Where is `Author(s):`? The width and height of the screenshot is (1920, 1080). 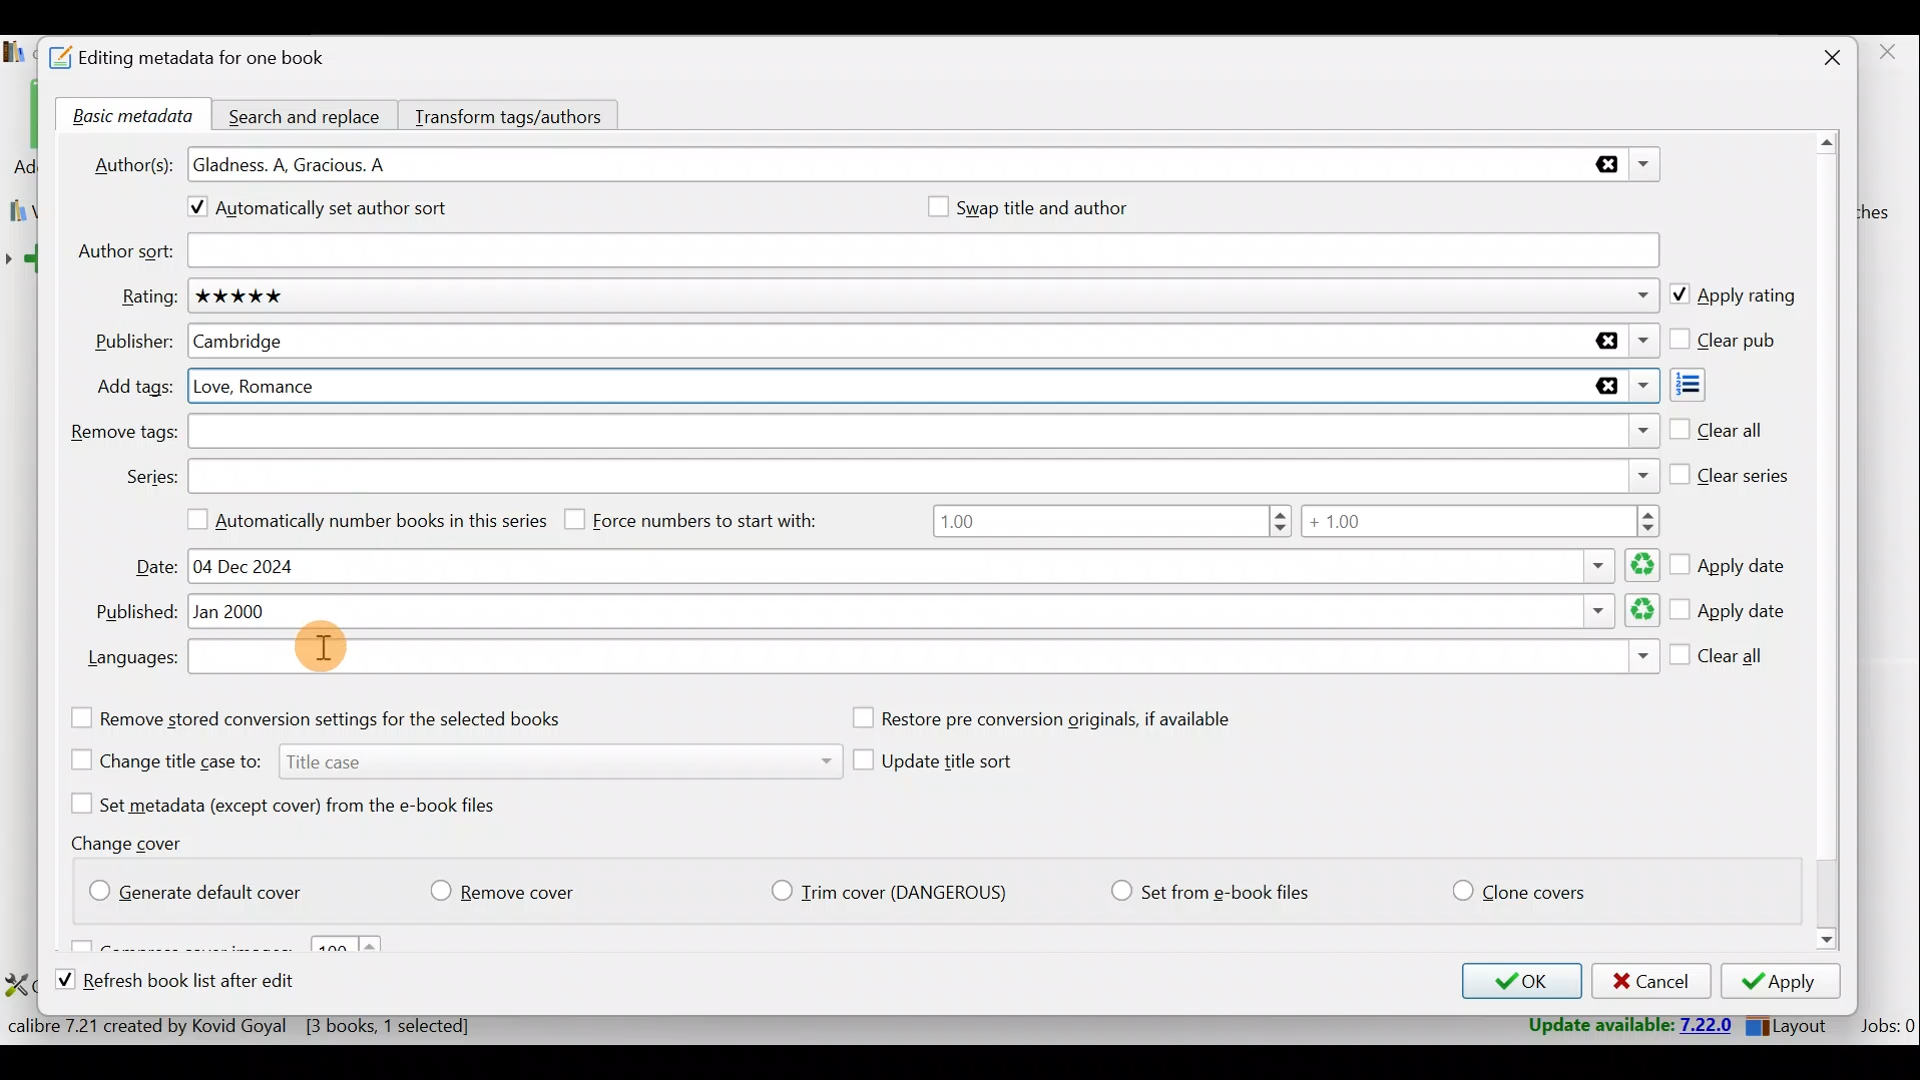
Author(s): is located at coordinates (133, 162).